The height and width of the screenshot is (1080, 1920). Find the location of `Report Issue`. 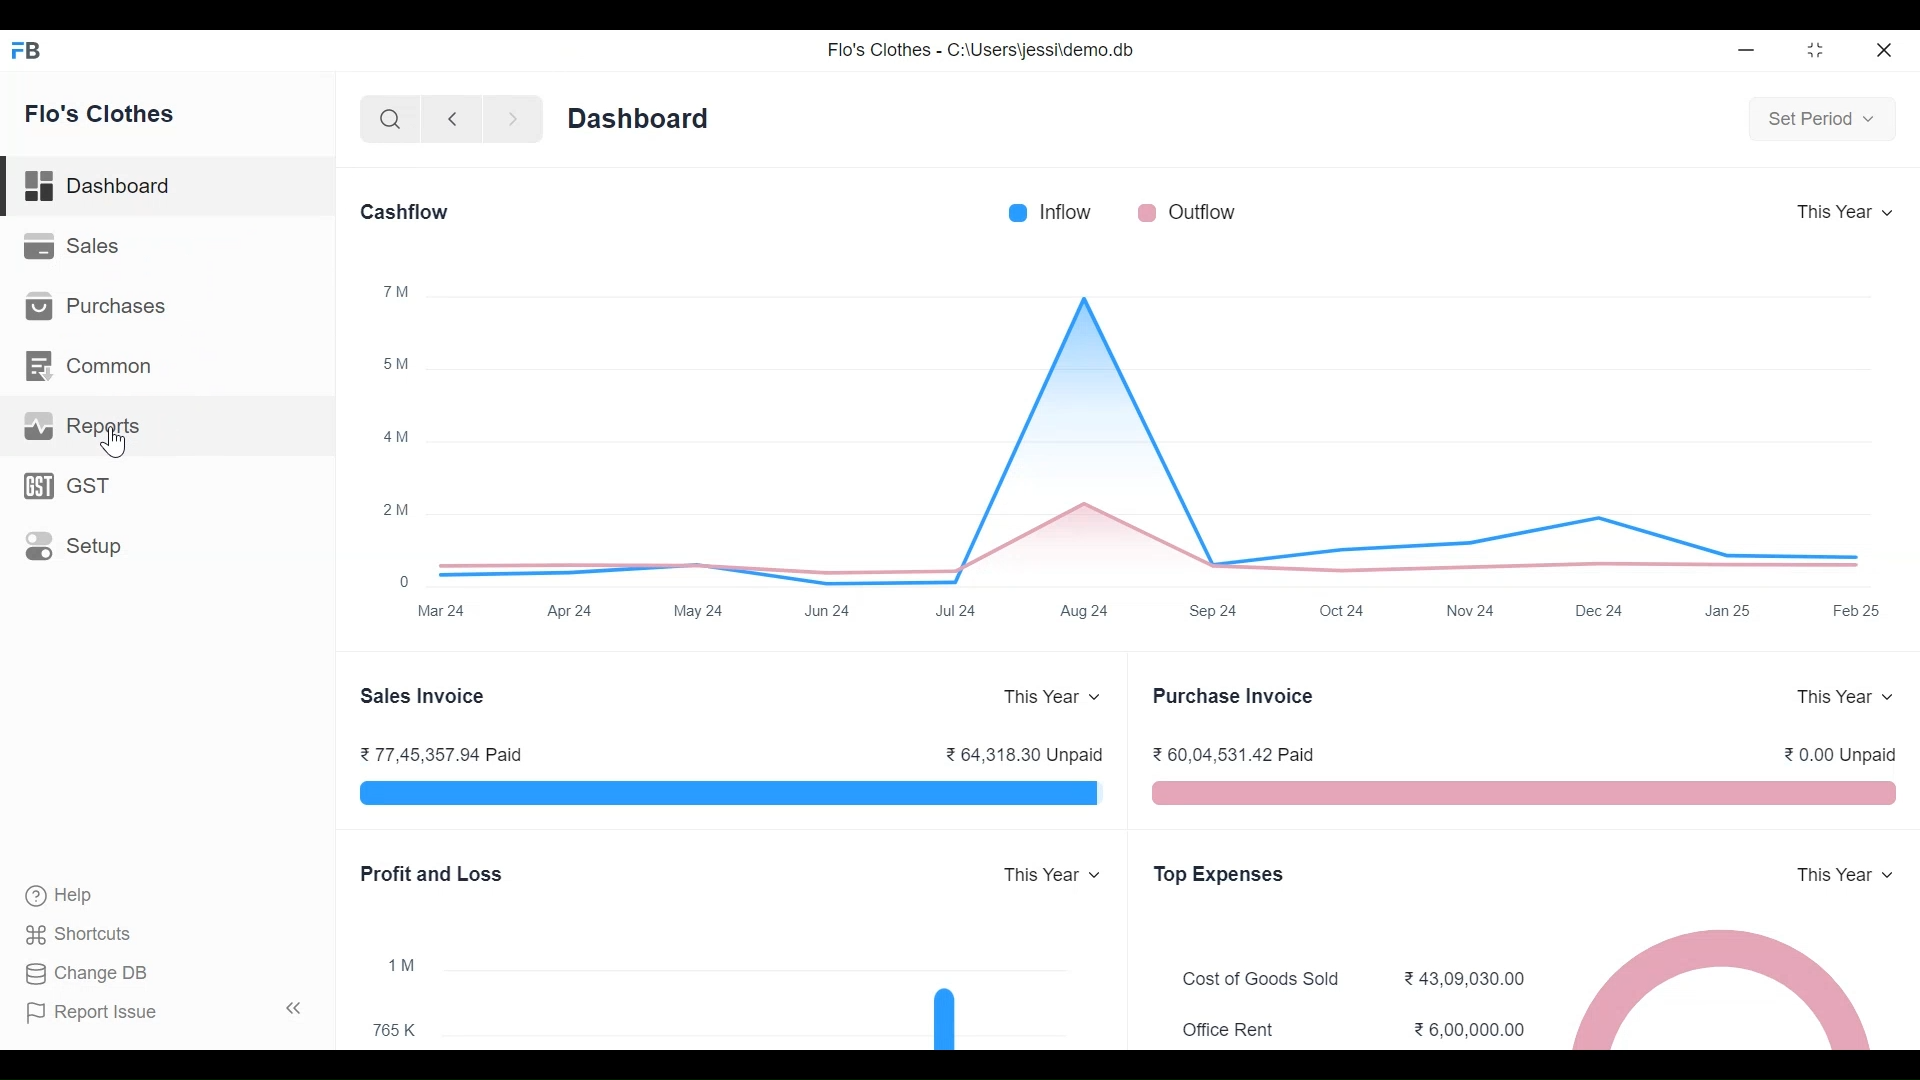

Report Issue is located at coordinates (171, 1011).